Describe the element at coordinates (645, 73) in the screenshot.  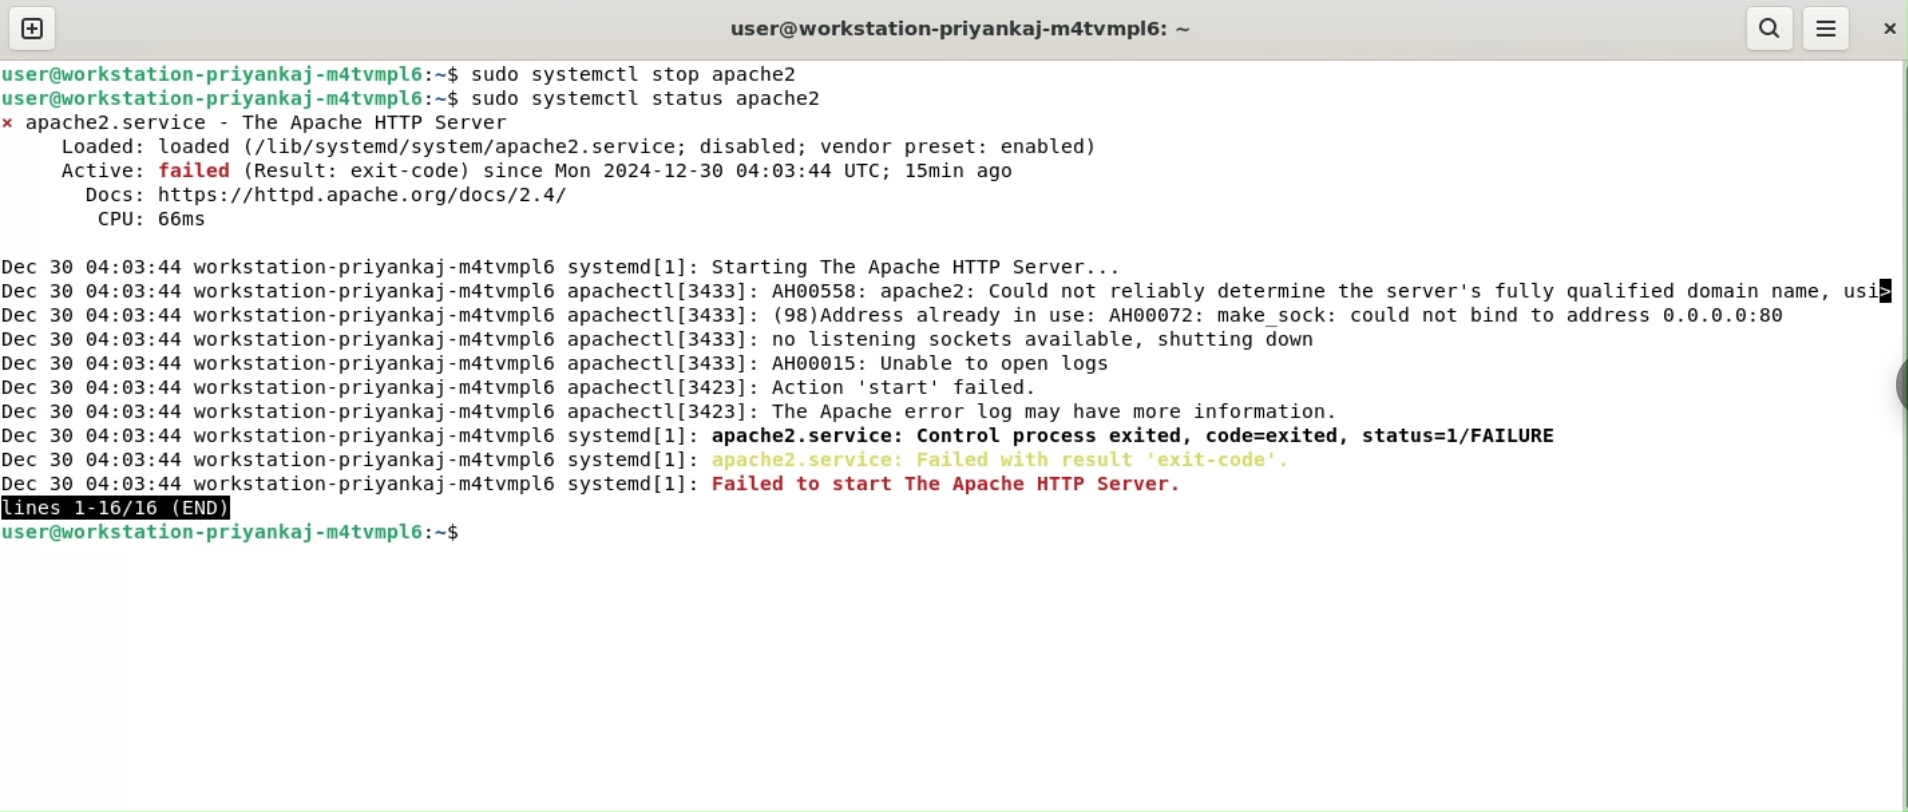
I see `sudo systemctl stop apache2` at that location.